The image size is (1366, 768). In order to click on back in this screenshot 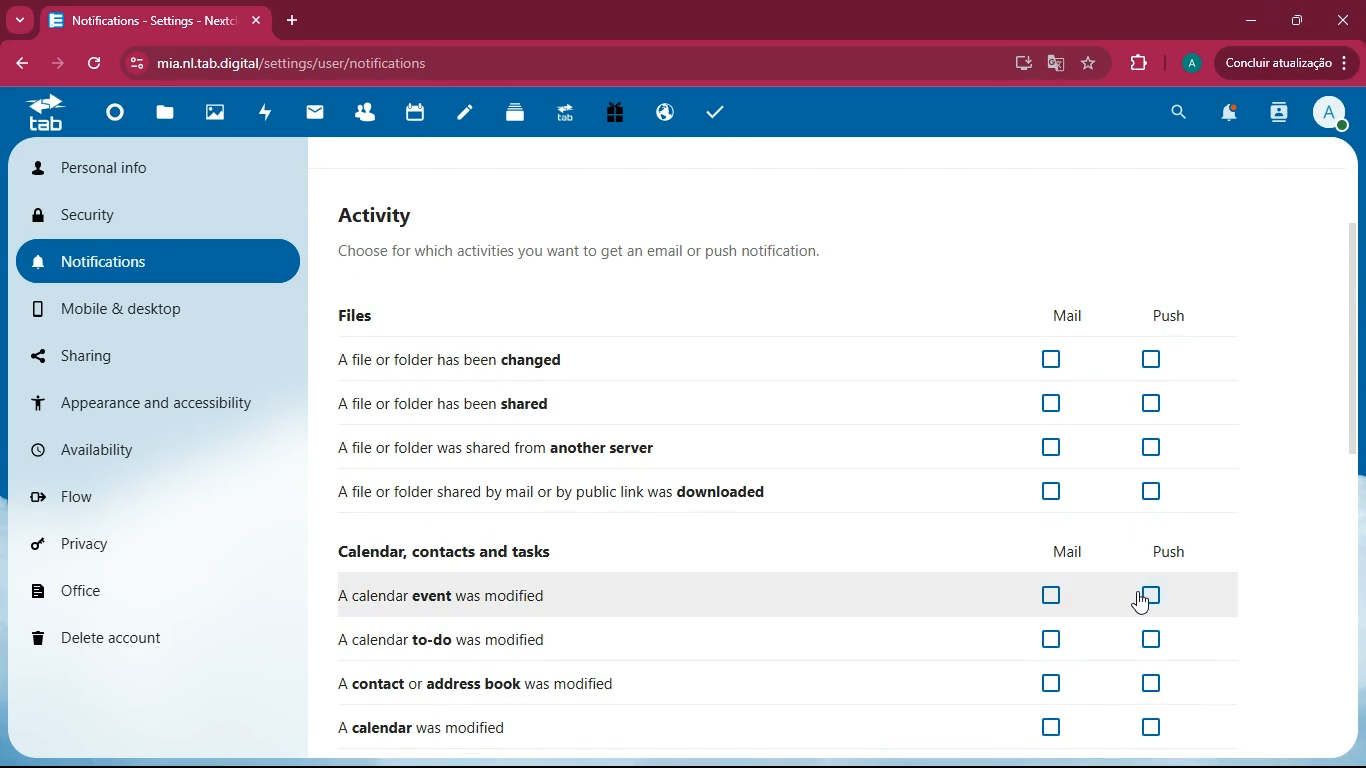, I will do `click(19, 64)`.